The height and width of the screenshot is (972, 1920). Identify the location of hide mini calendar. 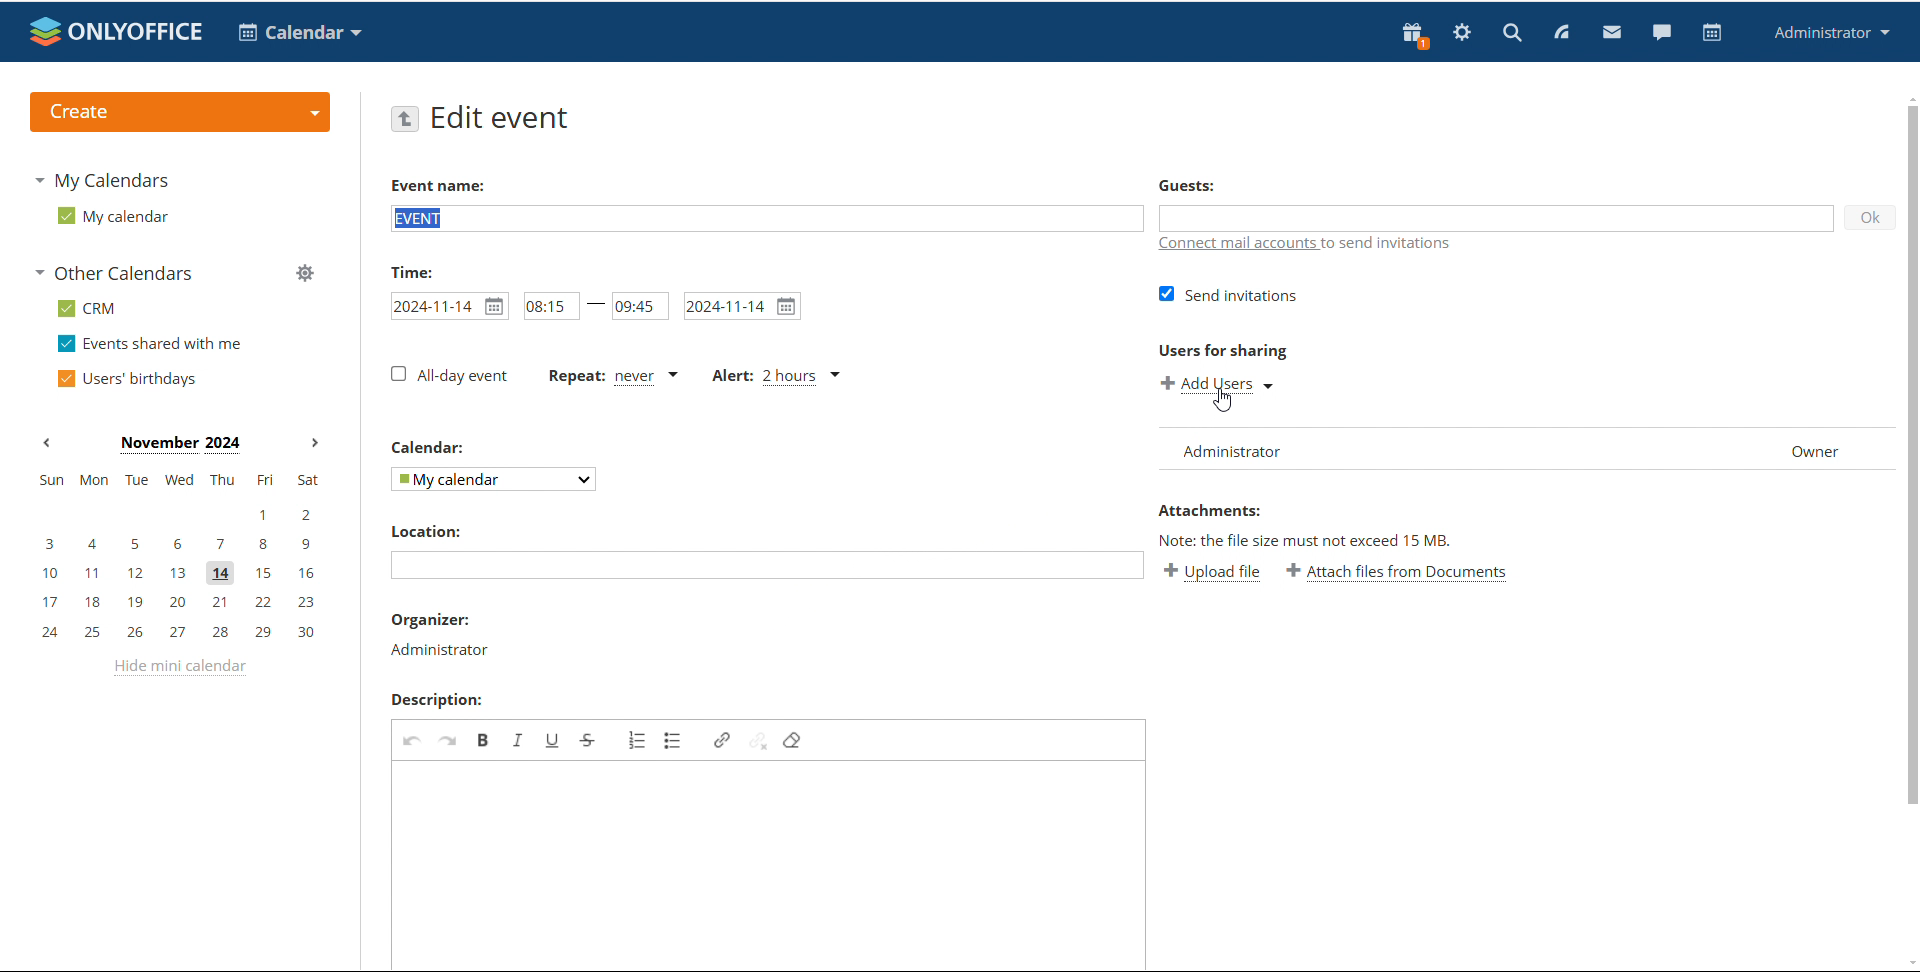
(183, 671).